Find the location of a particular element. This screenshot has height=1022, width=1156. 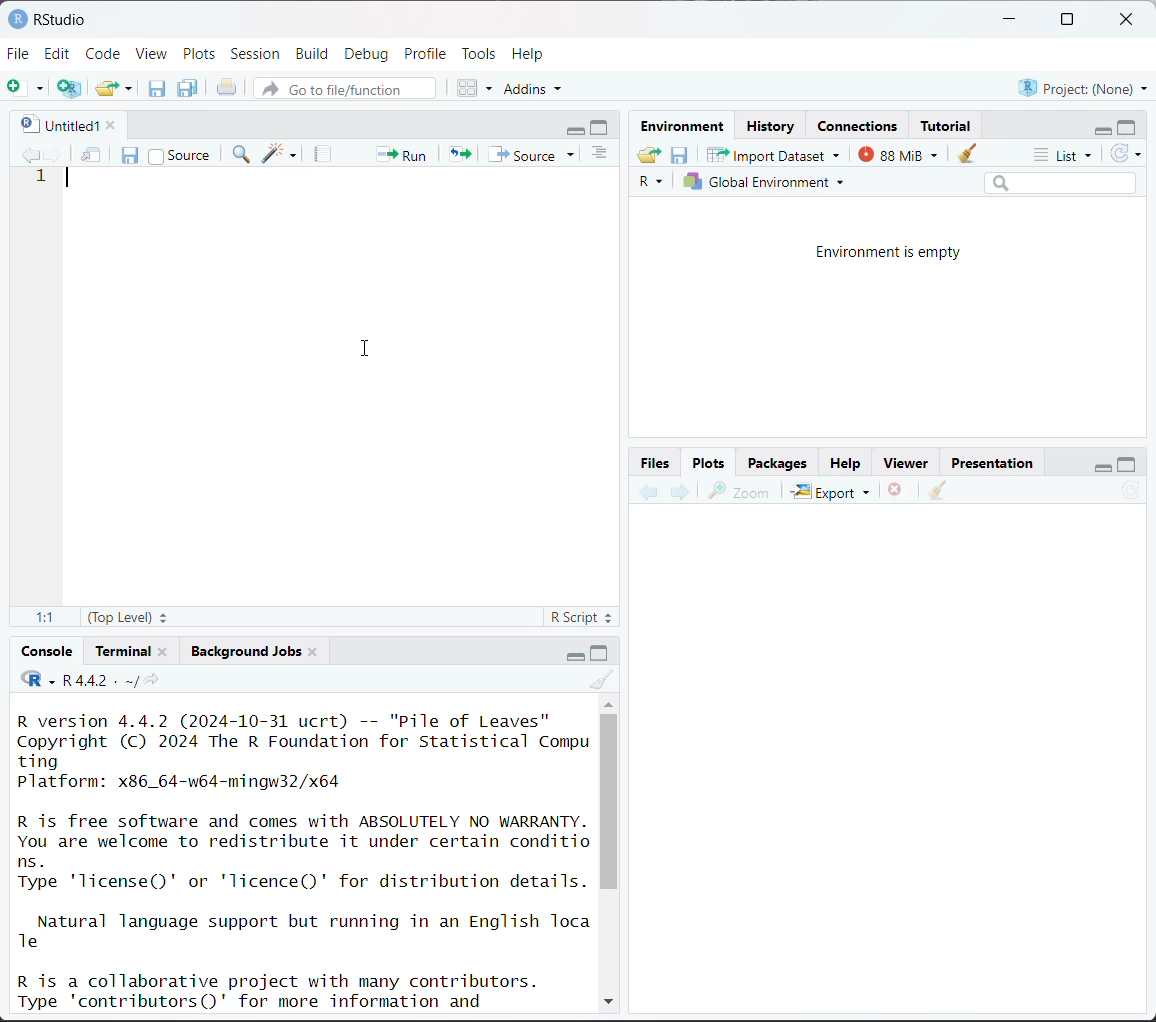

remove the current plot is located at coordinates (896, 493).